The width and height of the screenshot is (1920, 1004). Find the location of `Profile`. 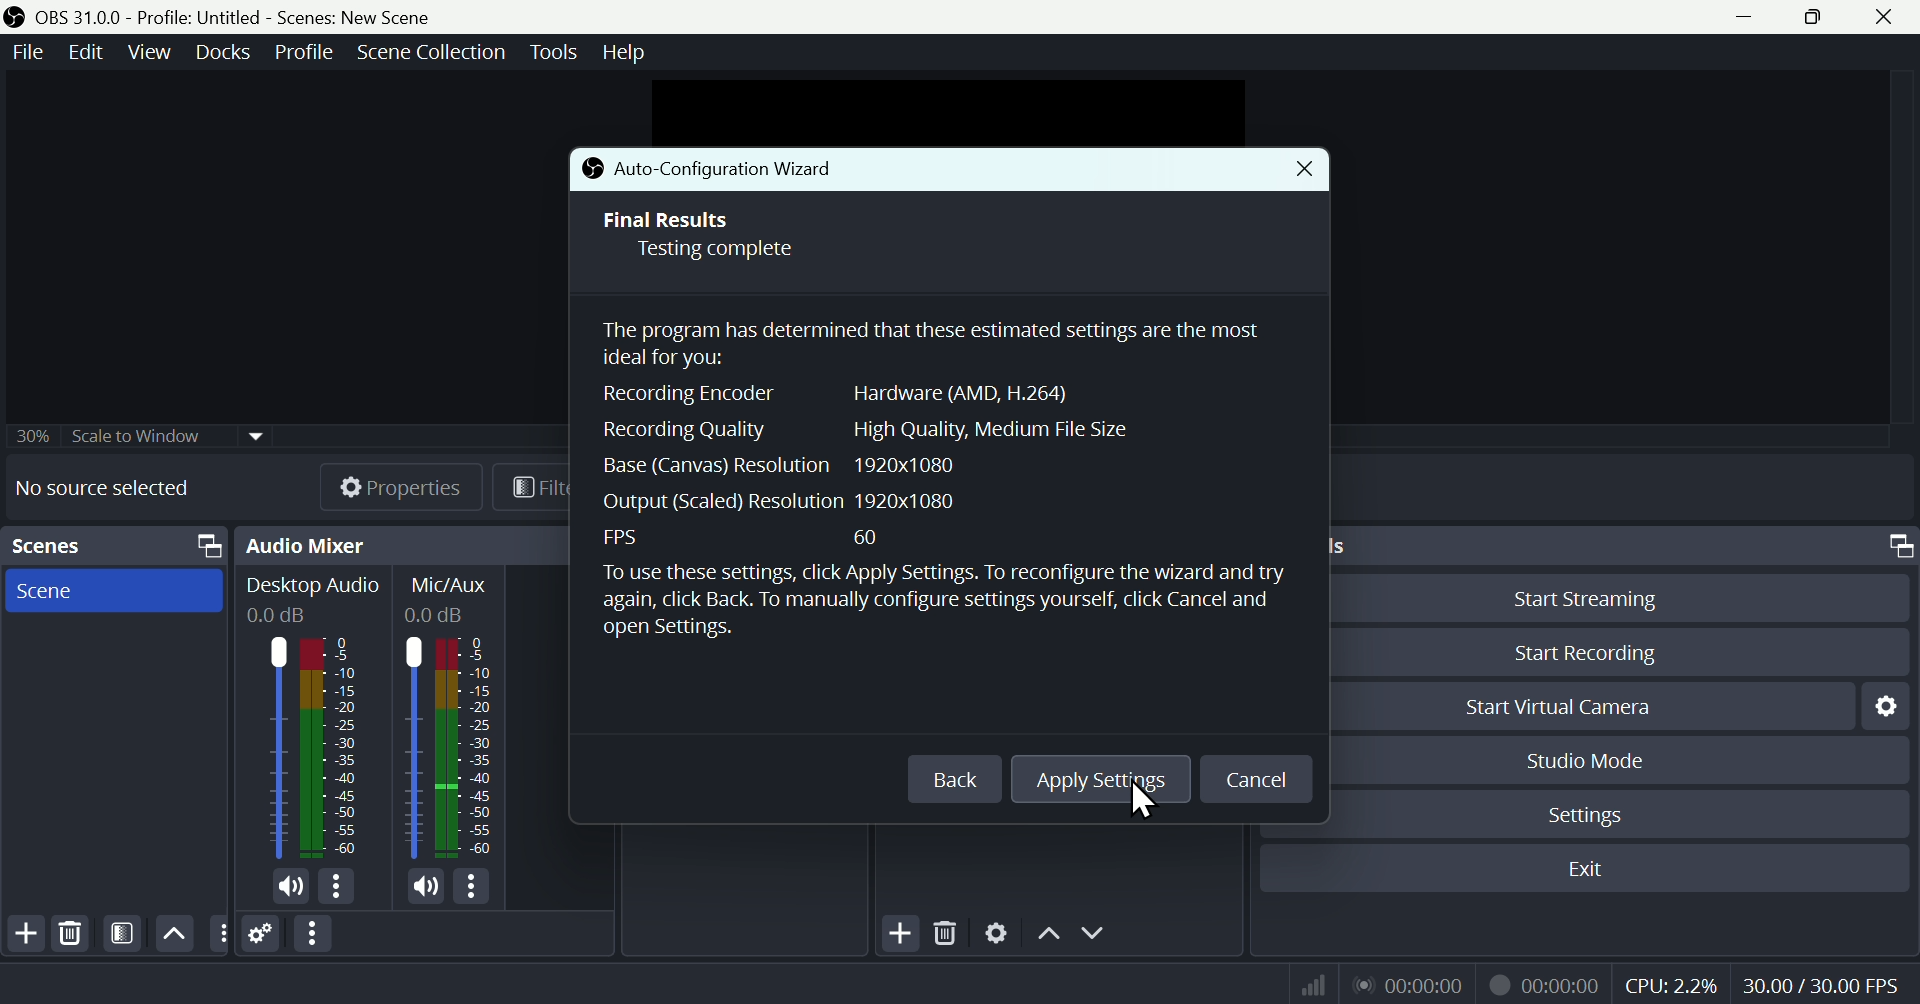

Profile is located at coordinates (299, 52).